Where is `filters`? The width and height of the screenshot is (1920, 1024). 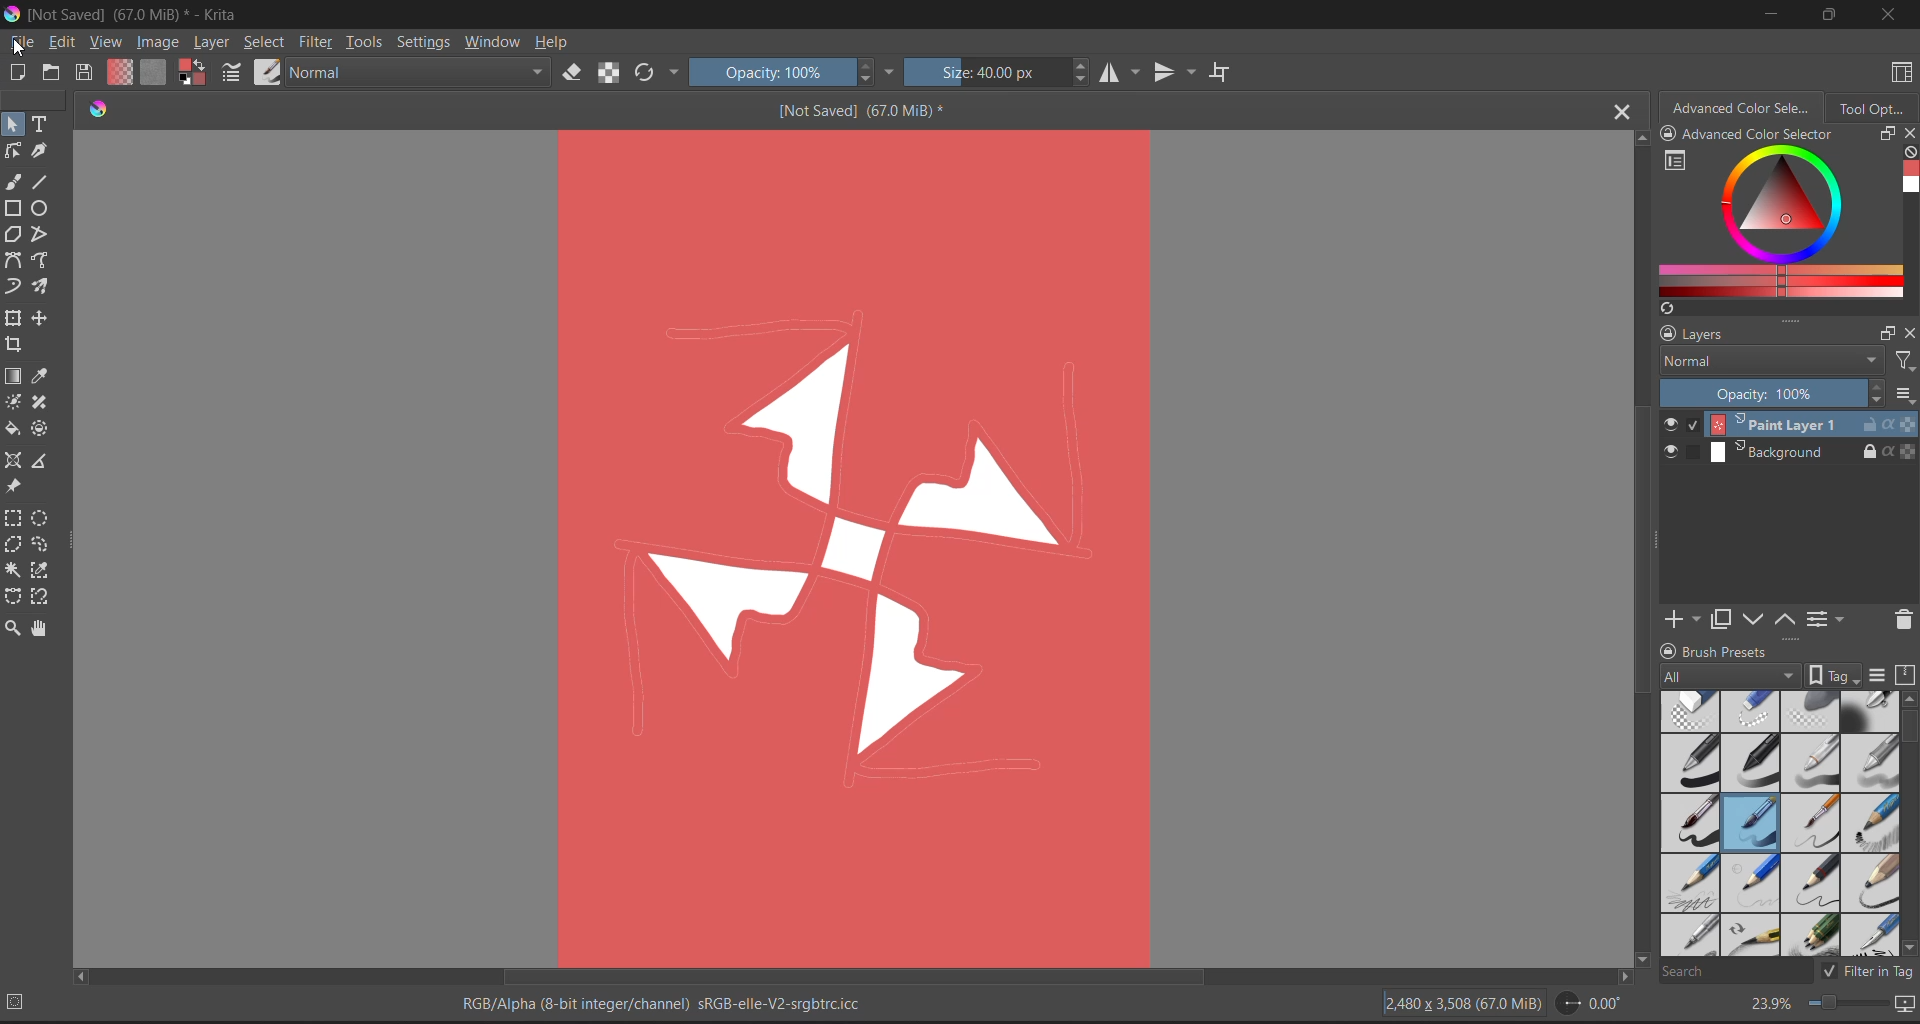 filters is located at coordinates (1904, 364).